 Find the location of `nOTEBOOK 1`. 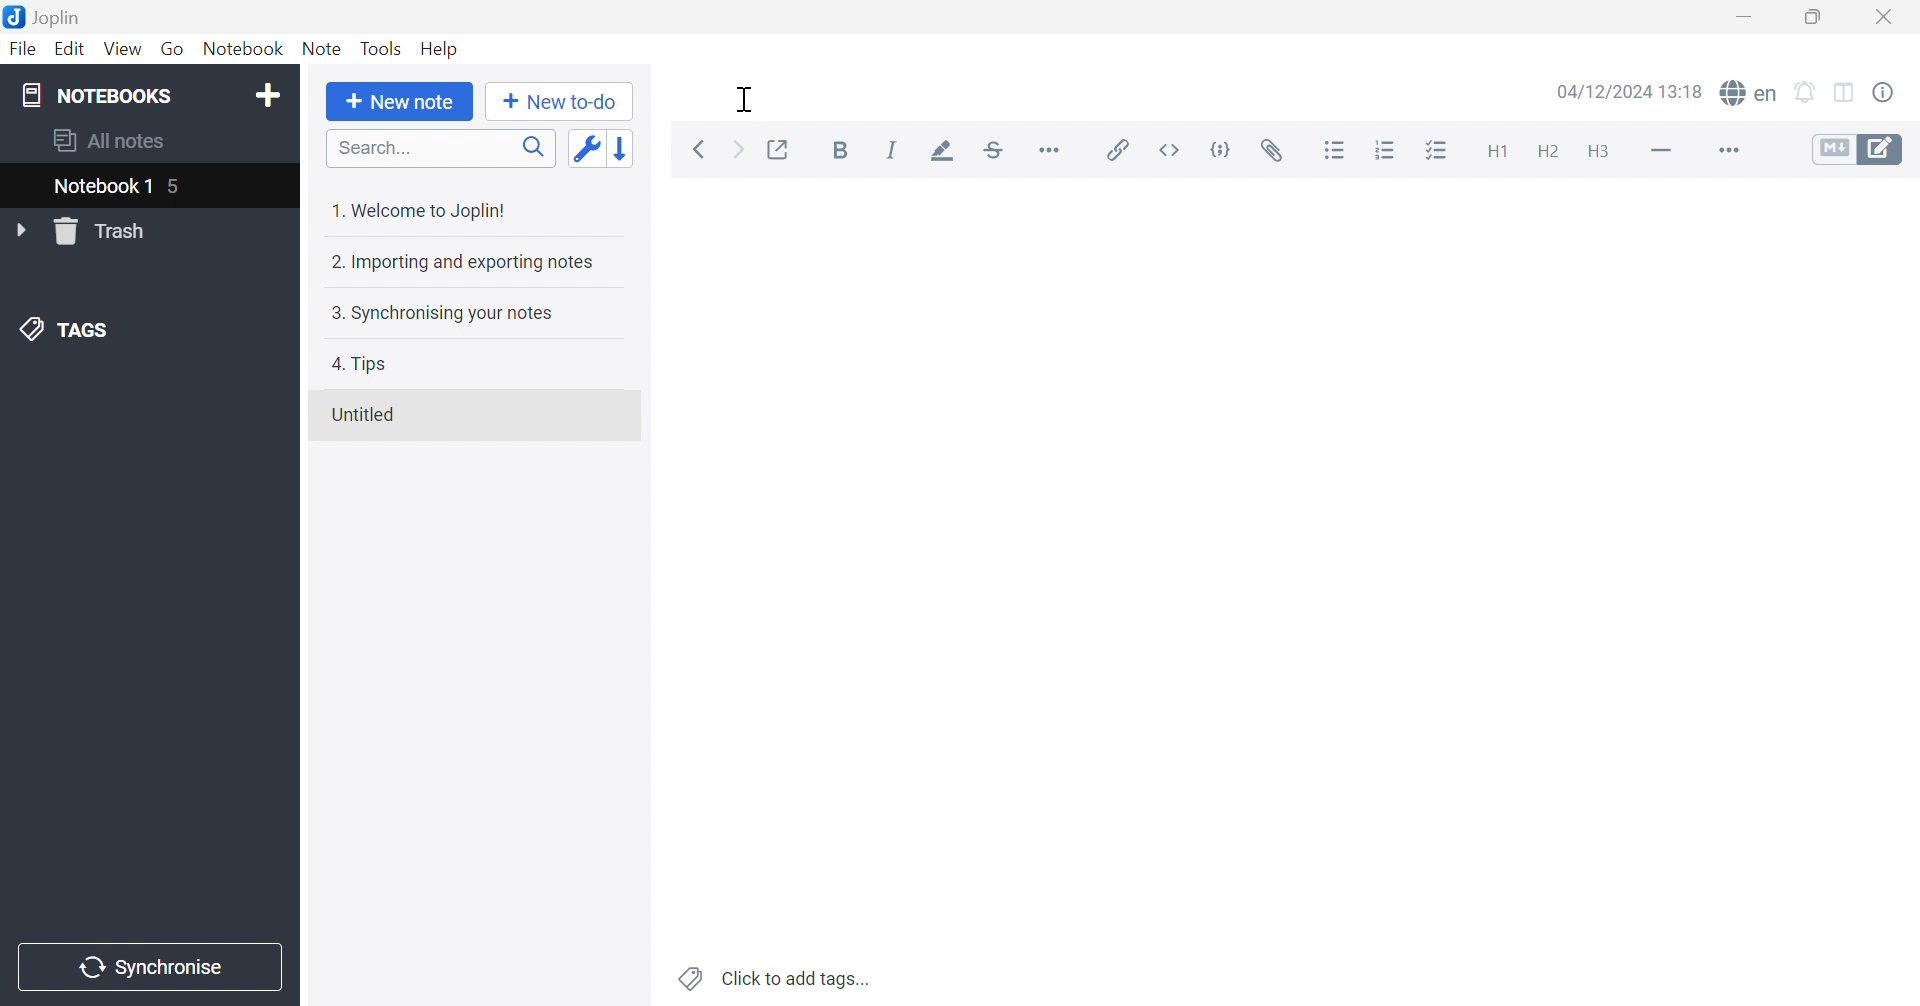

nOTEBOOK 1 is located at coordinates (105, 186).